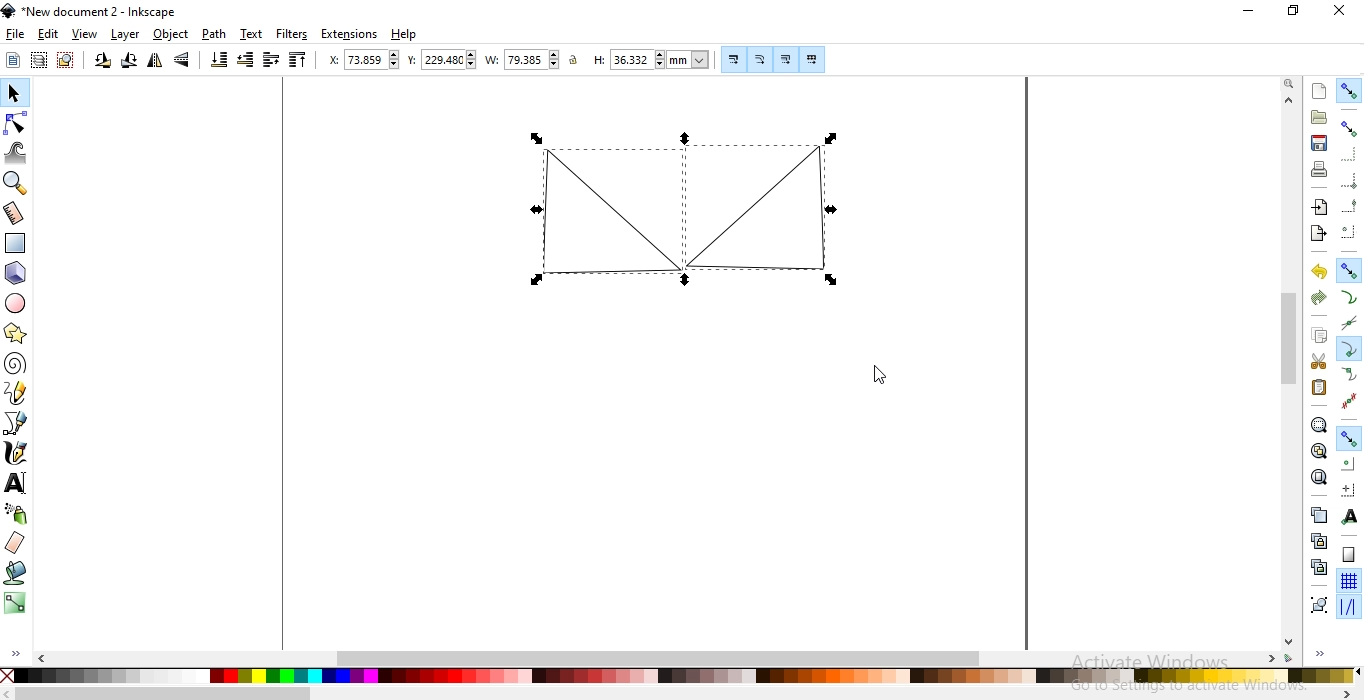 The image size is (1364, 700). Describe the element at coordinates (14, 34) in the screenshot. I see `file` at that location.